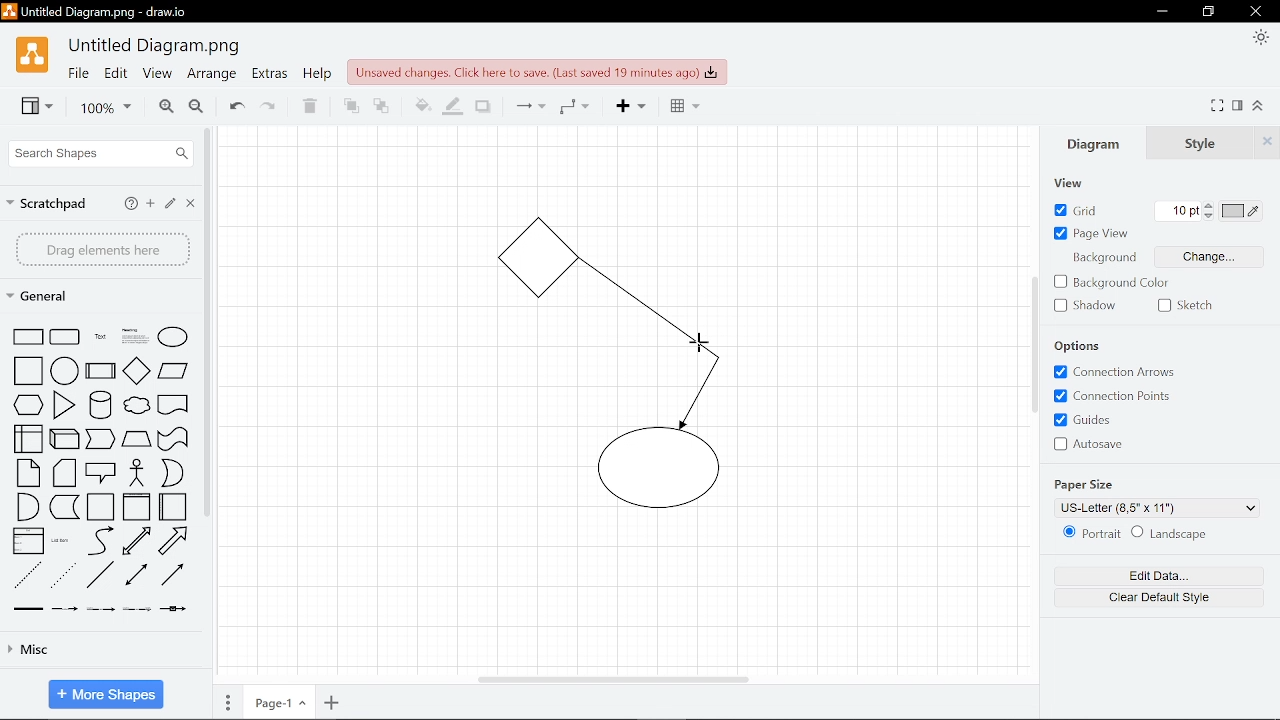 The image size is (1280, 720). What do you see at coordinates (1058, 395) in the screenshot?
I see `checkbox` at bounding box center [1058, 395].